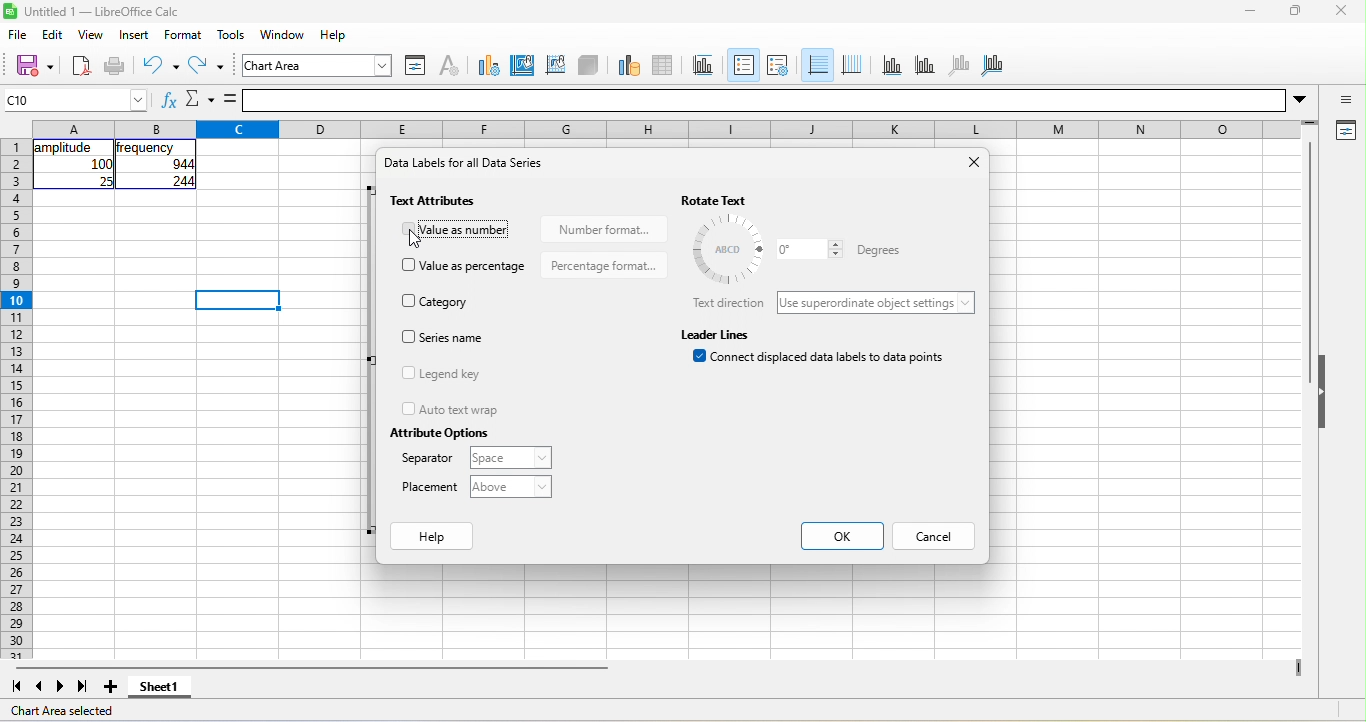 This screenshot has width=1366, height=722. What do you see at coordinates (475, 168) in the screenshot?
I see `data labels for data series` at bounding box center [475, 168].